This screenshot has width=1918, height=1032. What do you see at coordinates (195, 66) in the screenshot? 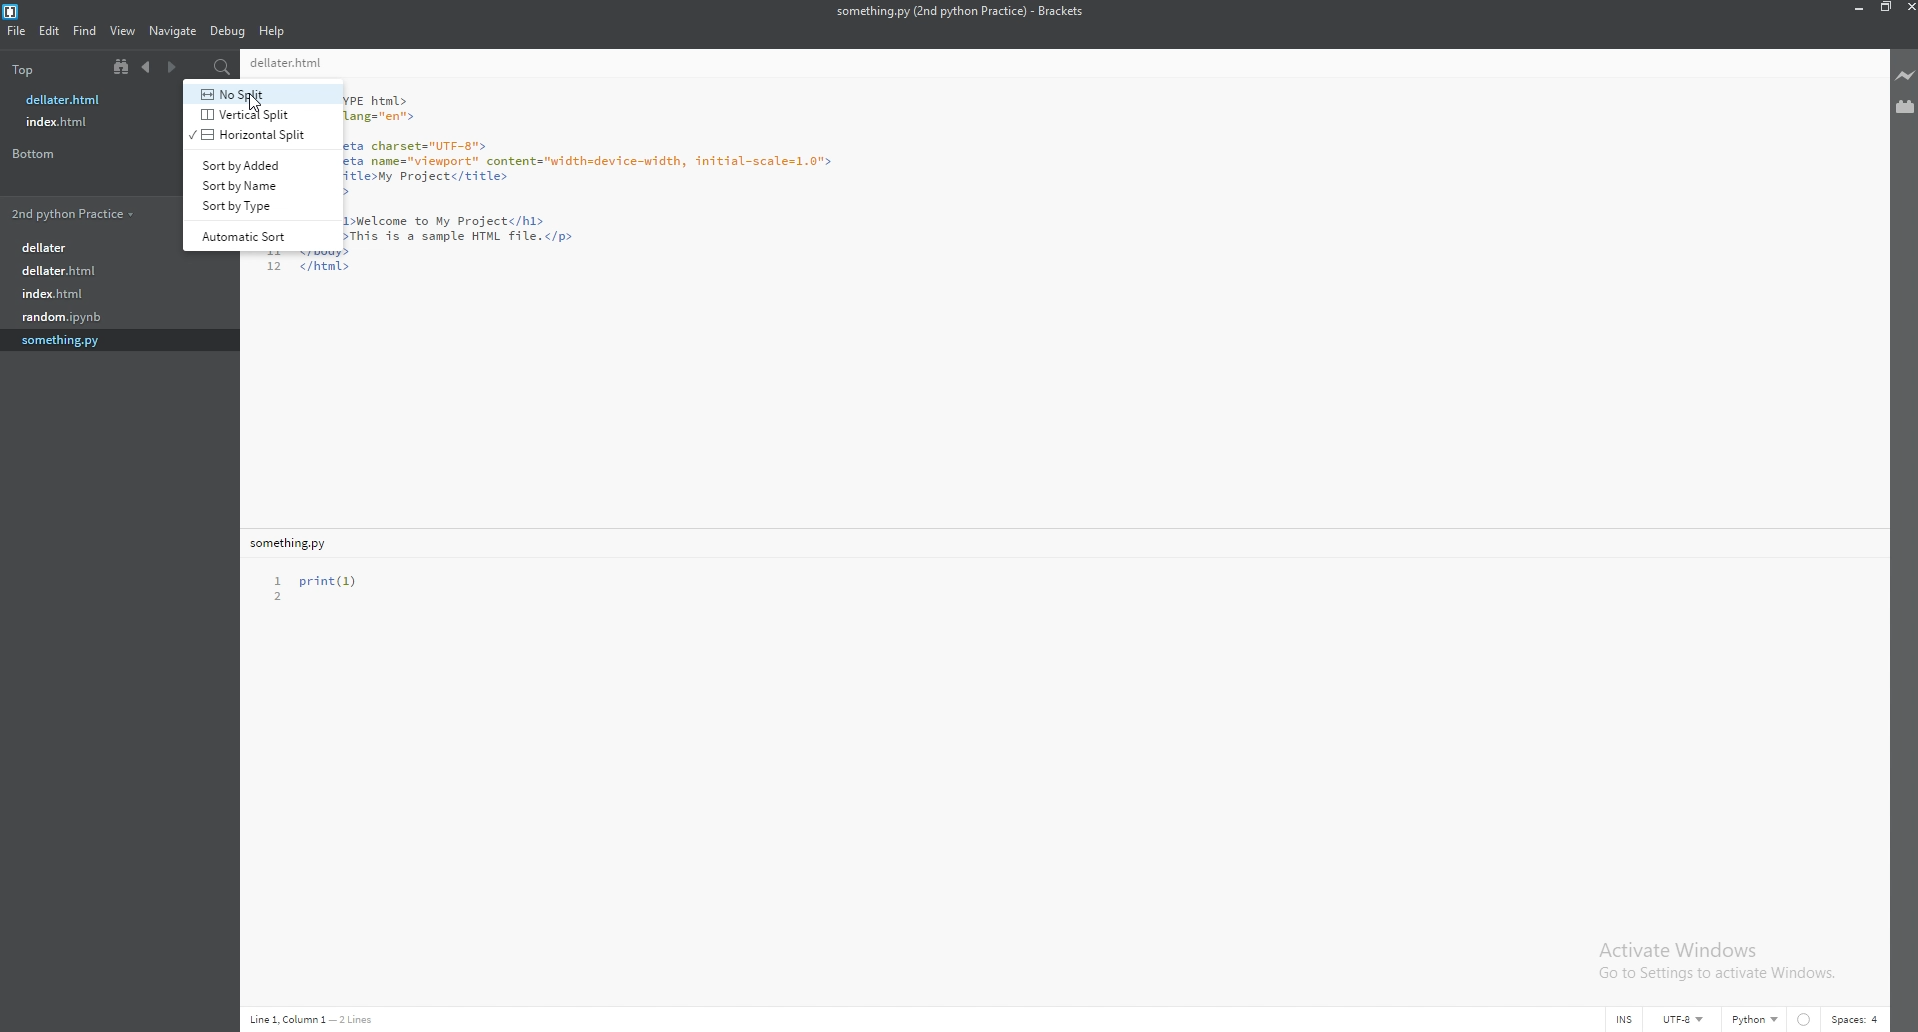
I see `split view` at bounding box center [195, 66].